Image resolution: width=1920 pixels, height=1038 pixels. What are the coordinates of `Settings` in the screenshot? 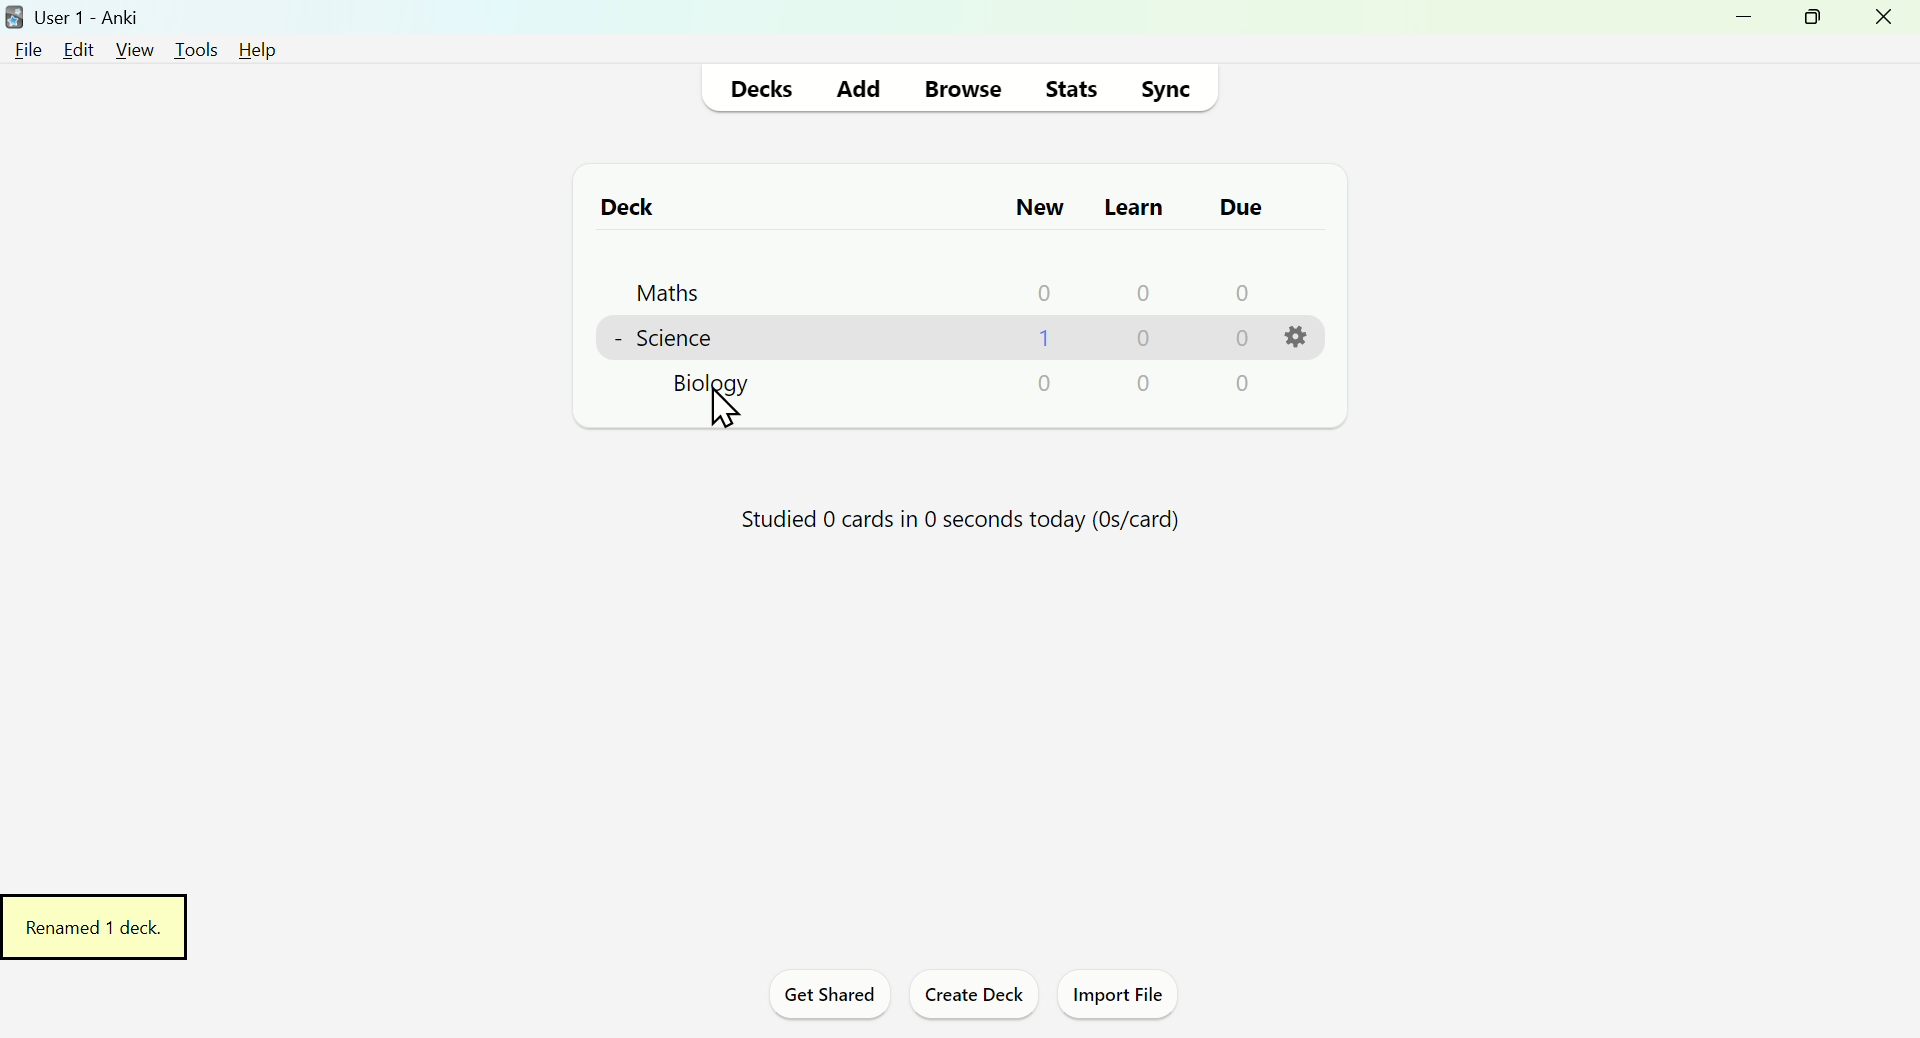 It's located at (1300, 337).